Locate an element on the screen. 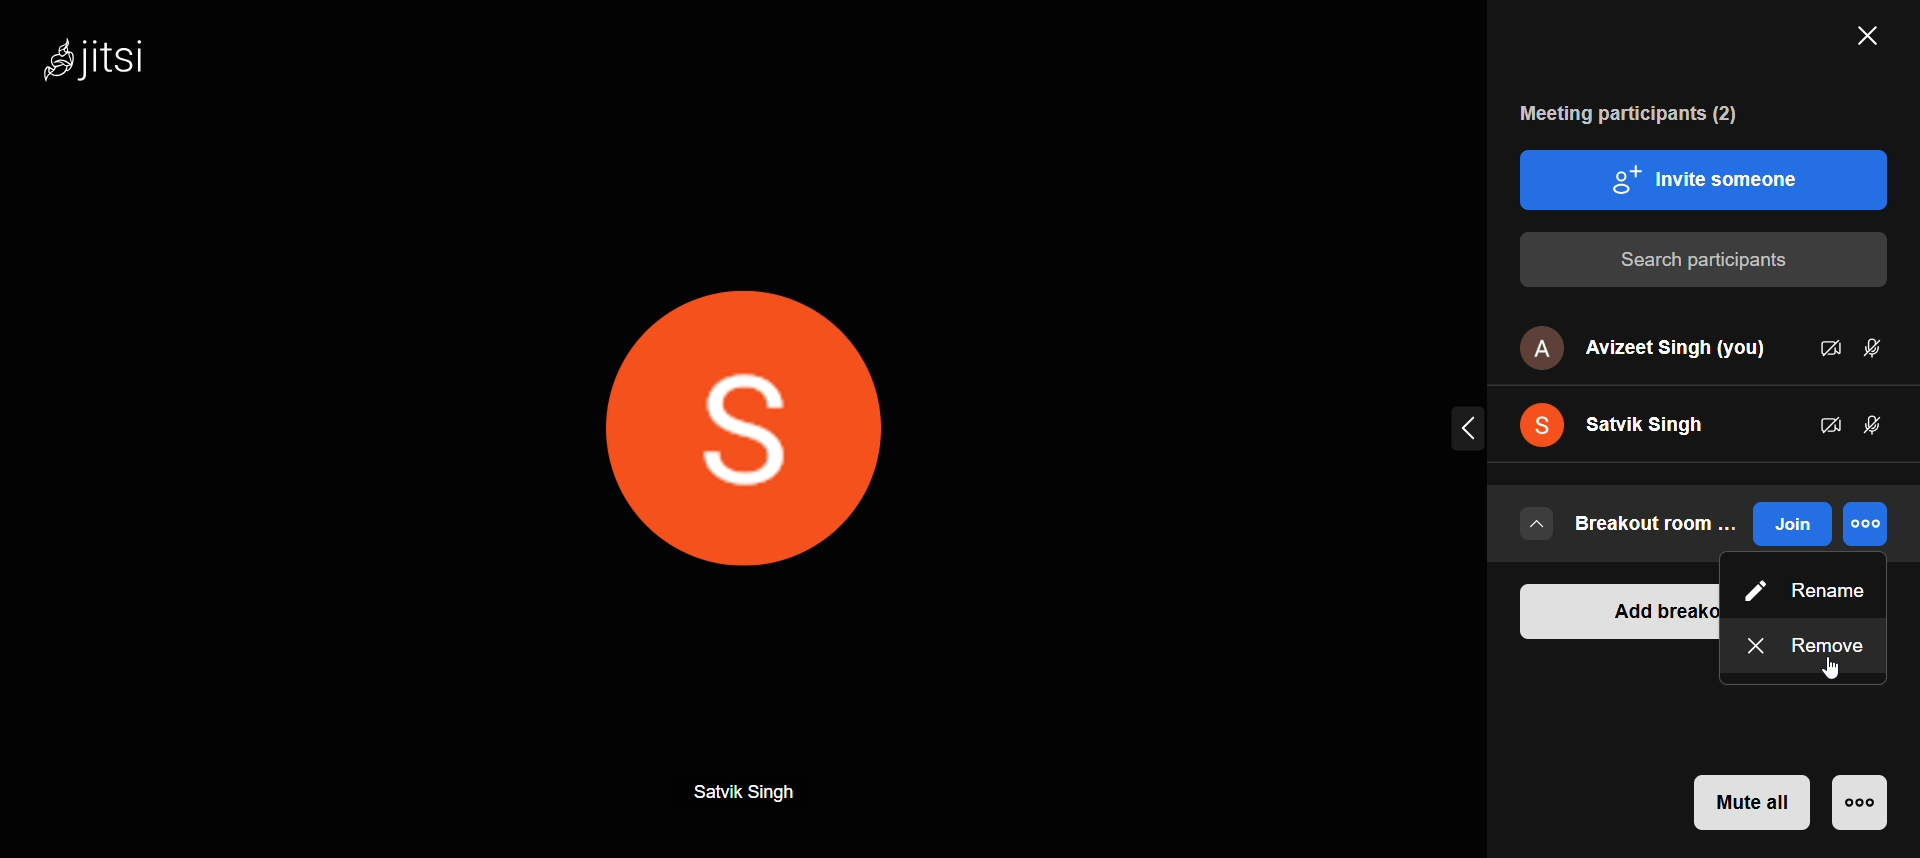 The image size is (1920, 858). Sarvik Sigh is located at coordinates (750, 791).